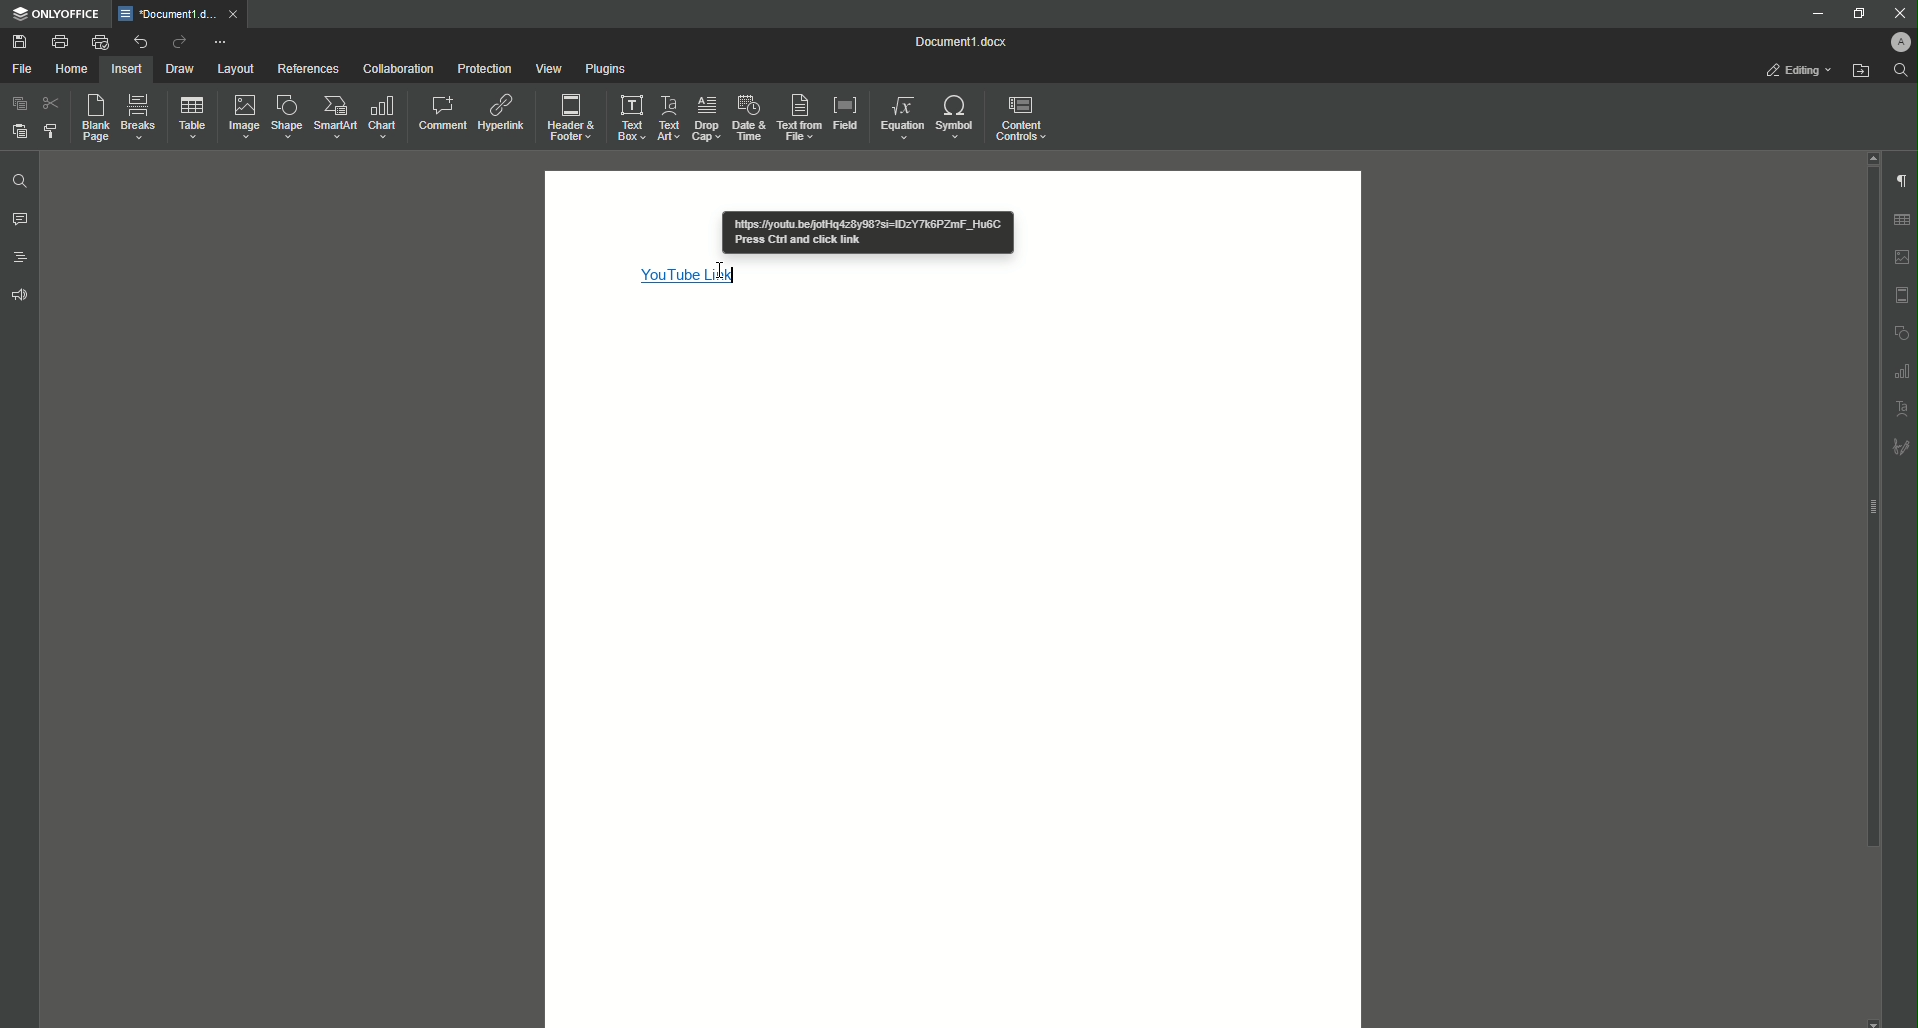  I want to click on Content Controls, so click(1025, 118).